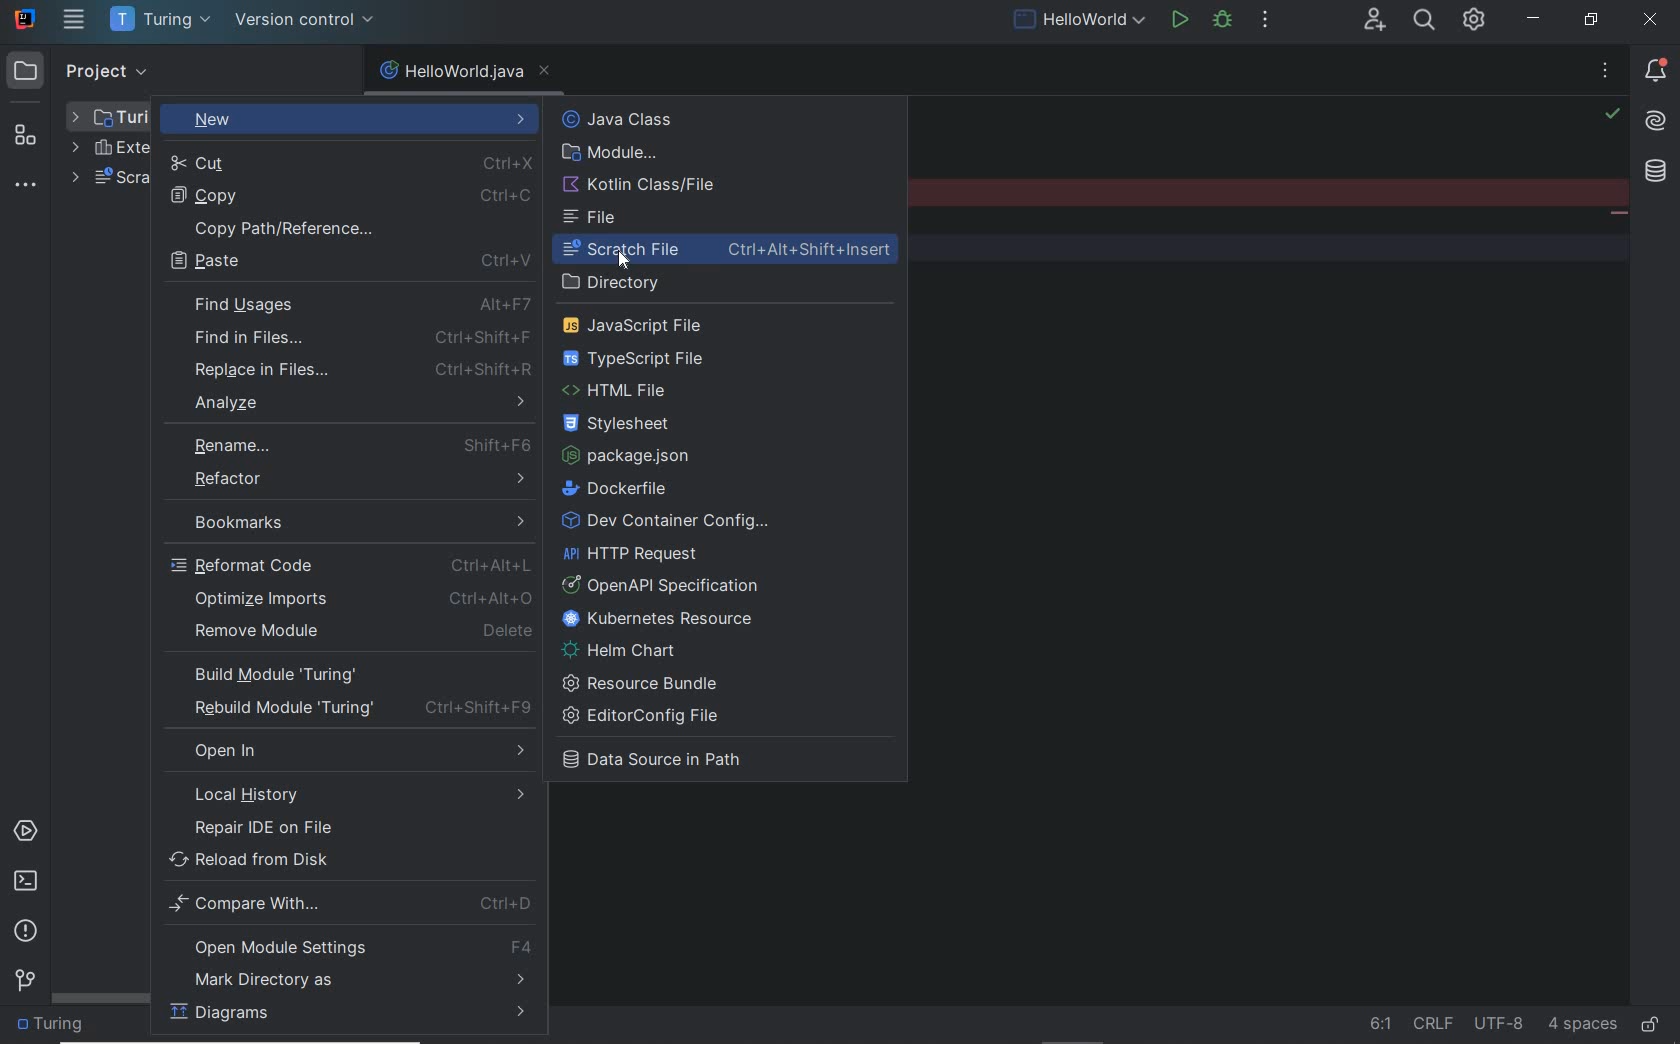  Describe the element at coordinates (26, 884) in the screenshot. I see `terminal` at that location.